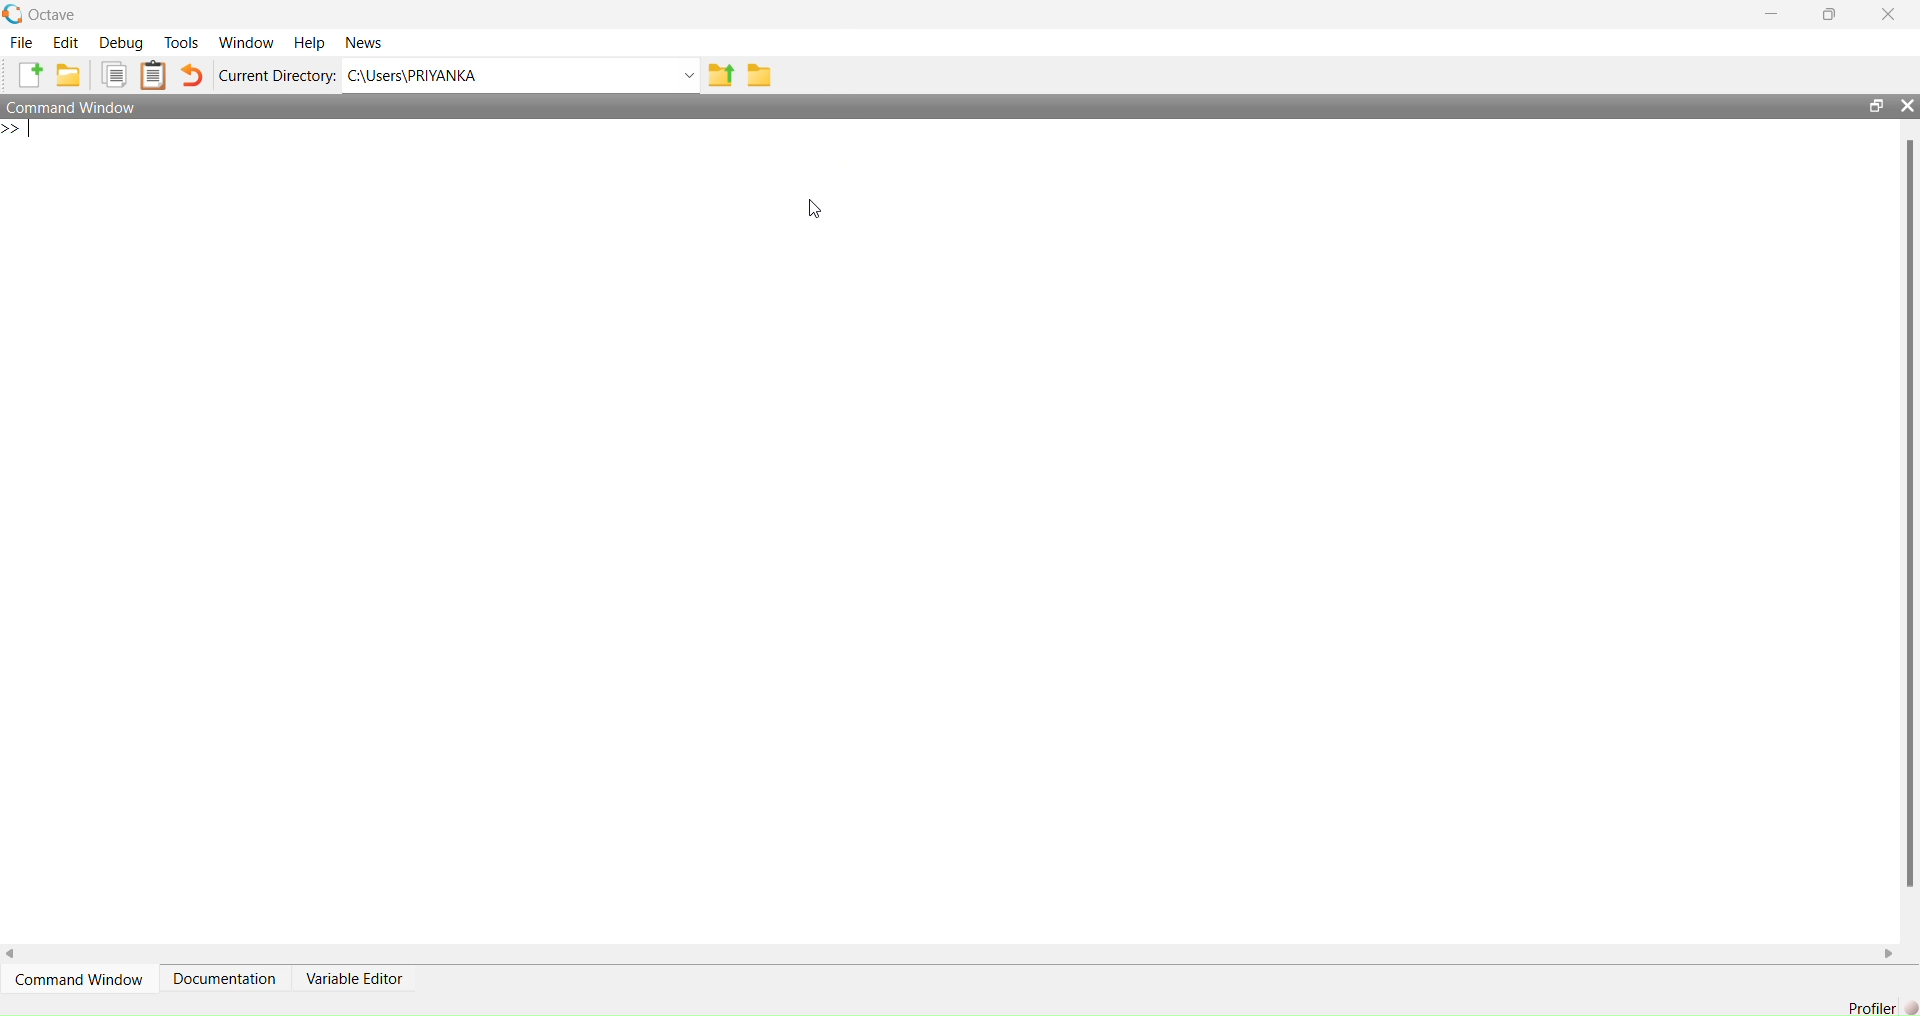 Image resolution: width=1920 pixels, height=1016 pixels. What do you see at coordinates (690, 75) in the screenshot?
I see `Drop-down ` at bounding box center [690, 75].